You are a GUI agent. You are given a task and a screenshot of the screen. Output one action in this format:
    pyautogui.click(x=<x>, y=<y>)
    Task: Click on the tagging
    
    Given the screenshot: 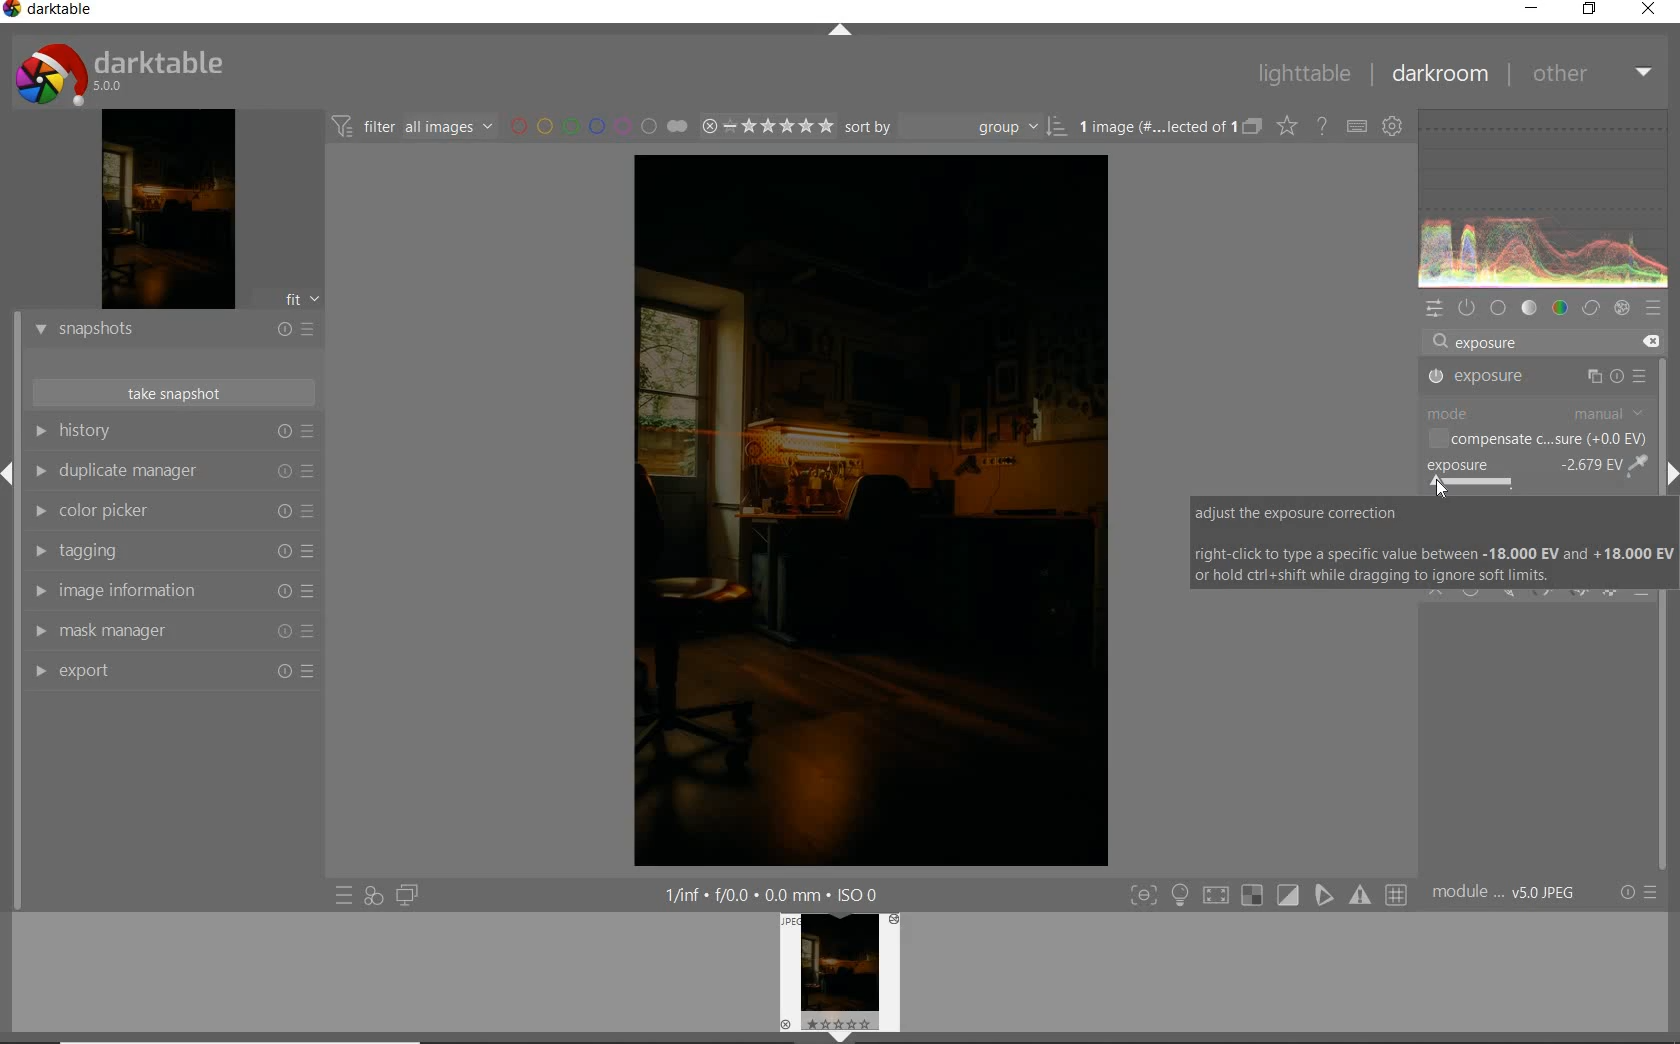 What is the action you would take?
    pyautogui.click(x=173, y=550)
    